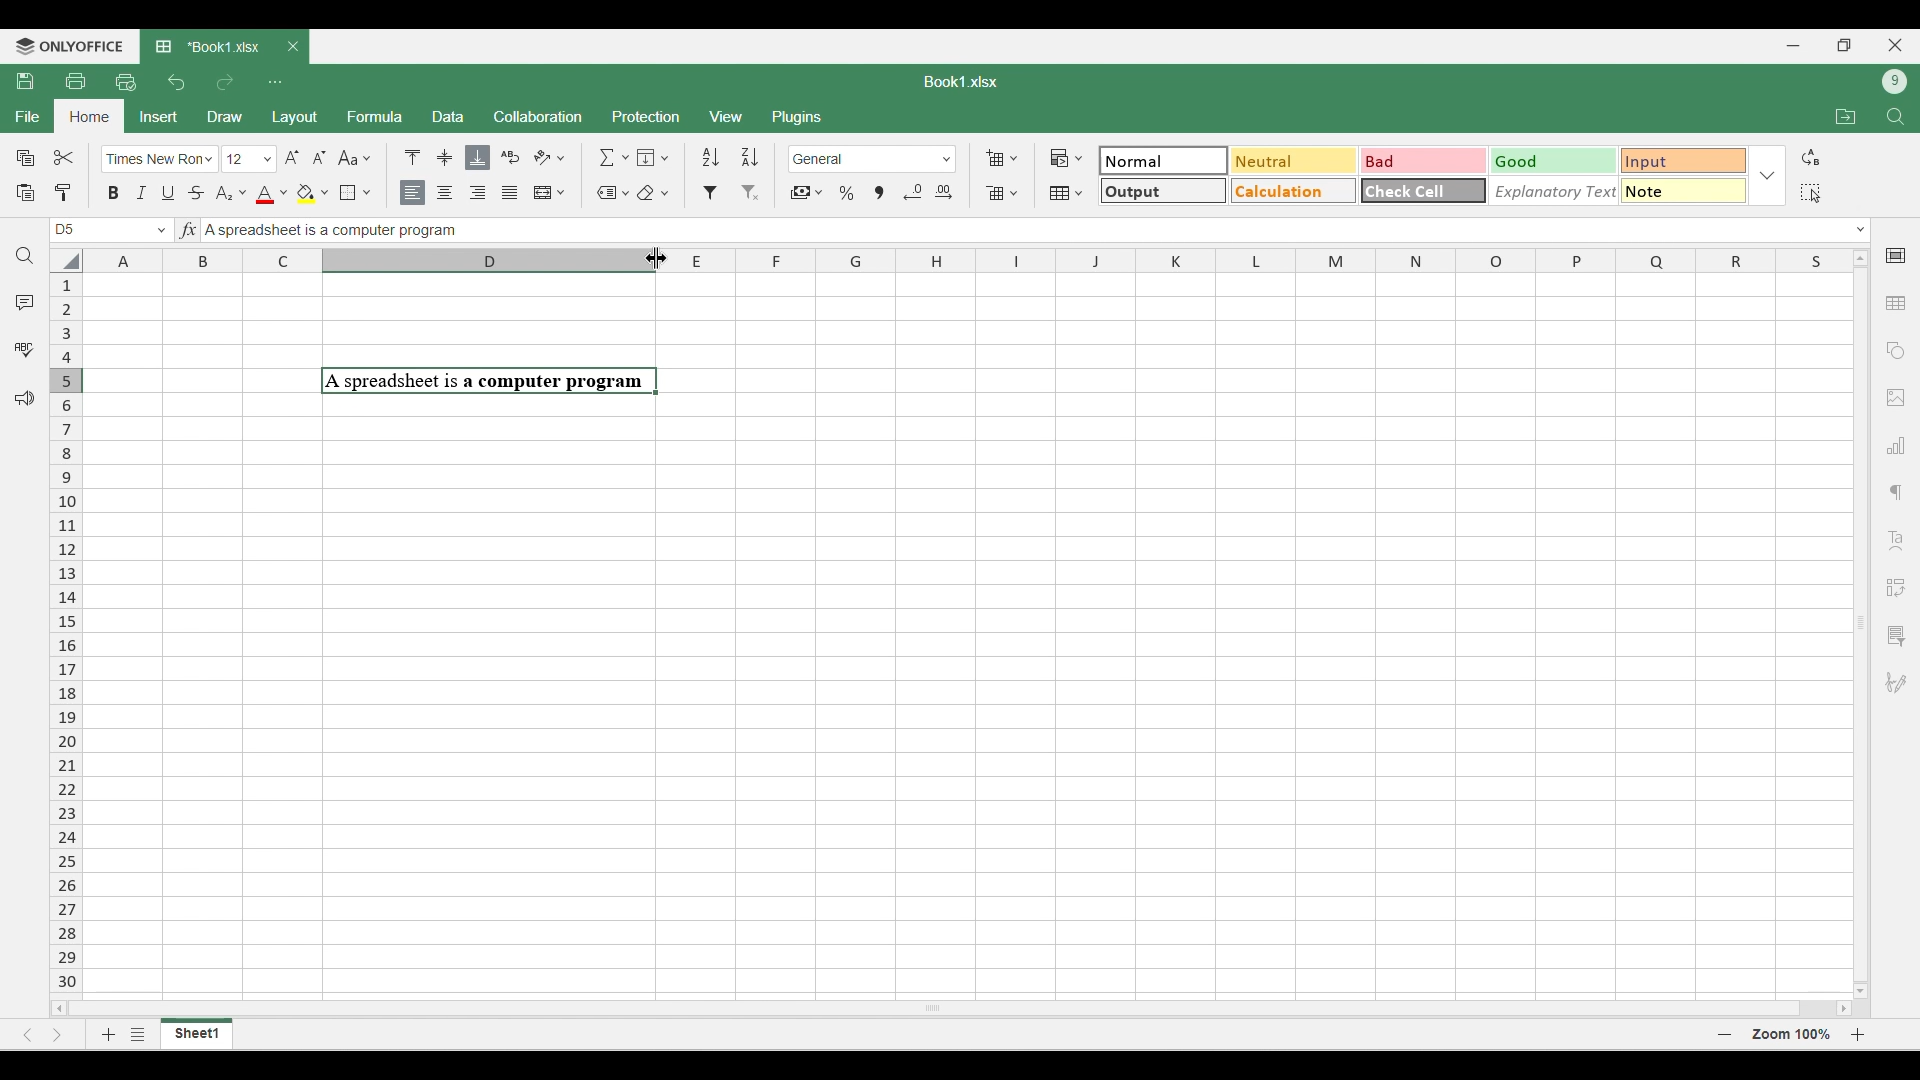  Describe the element at coordinates (1897, 304) in the screenshot. I see `Insert table` at that location.